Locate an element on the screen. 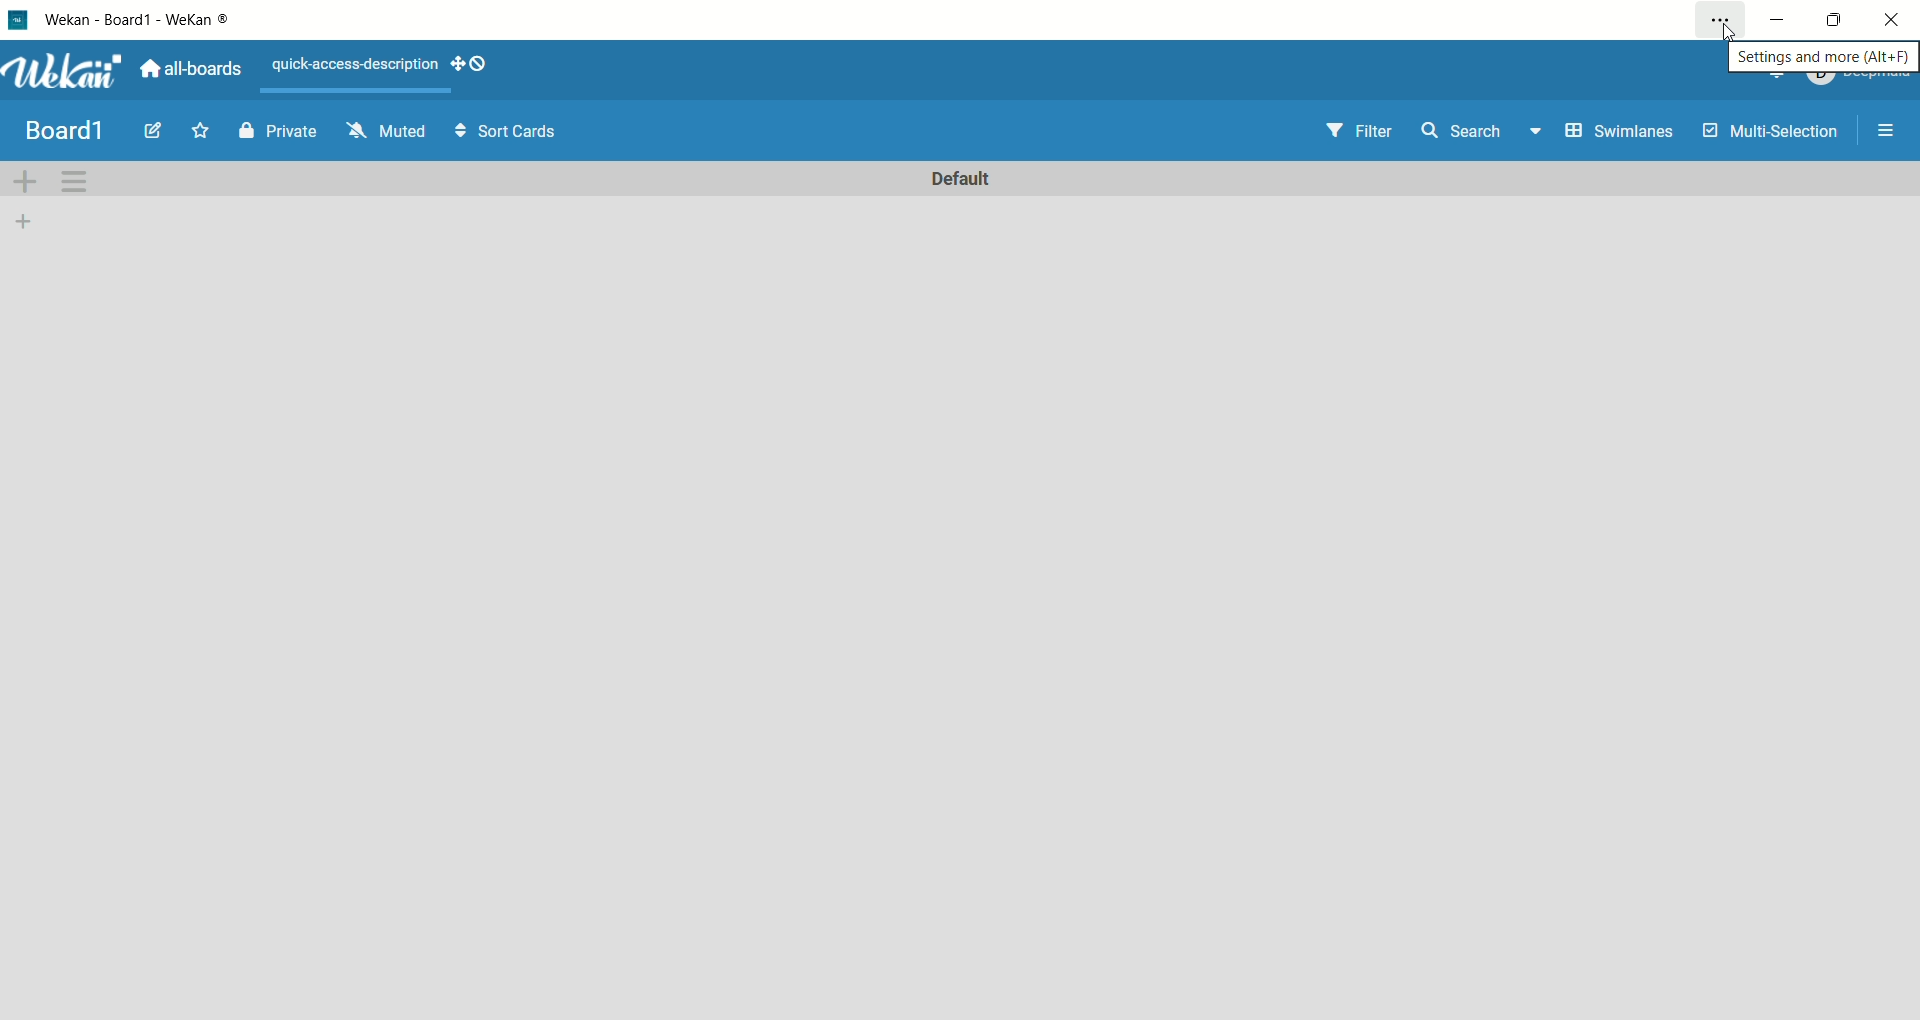  multi-selection is located at coordinates (1774, 130).